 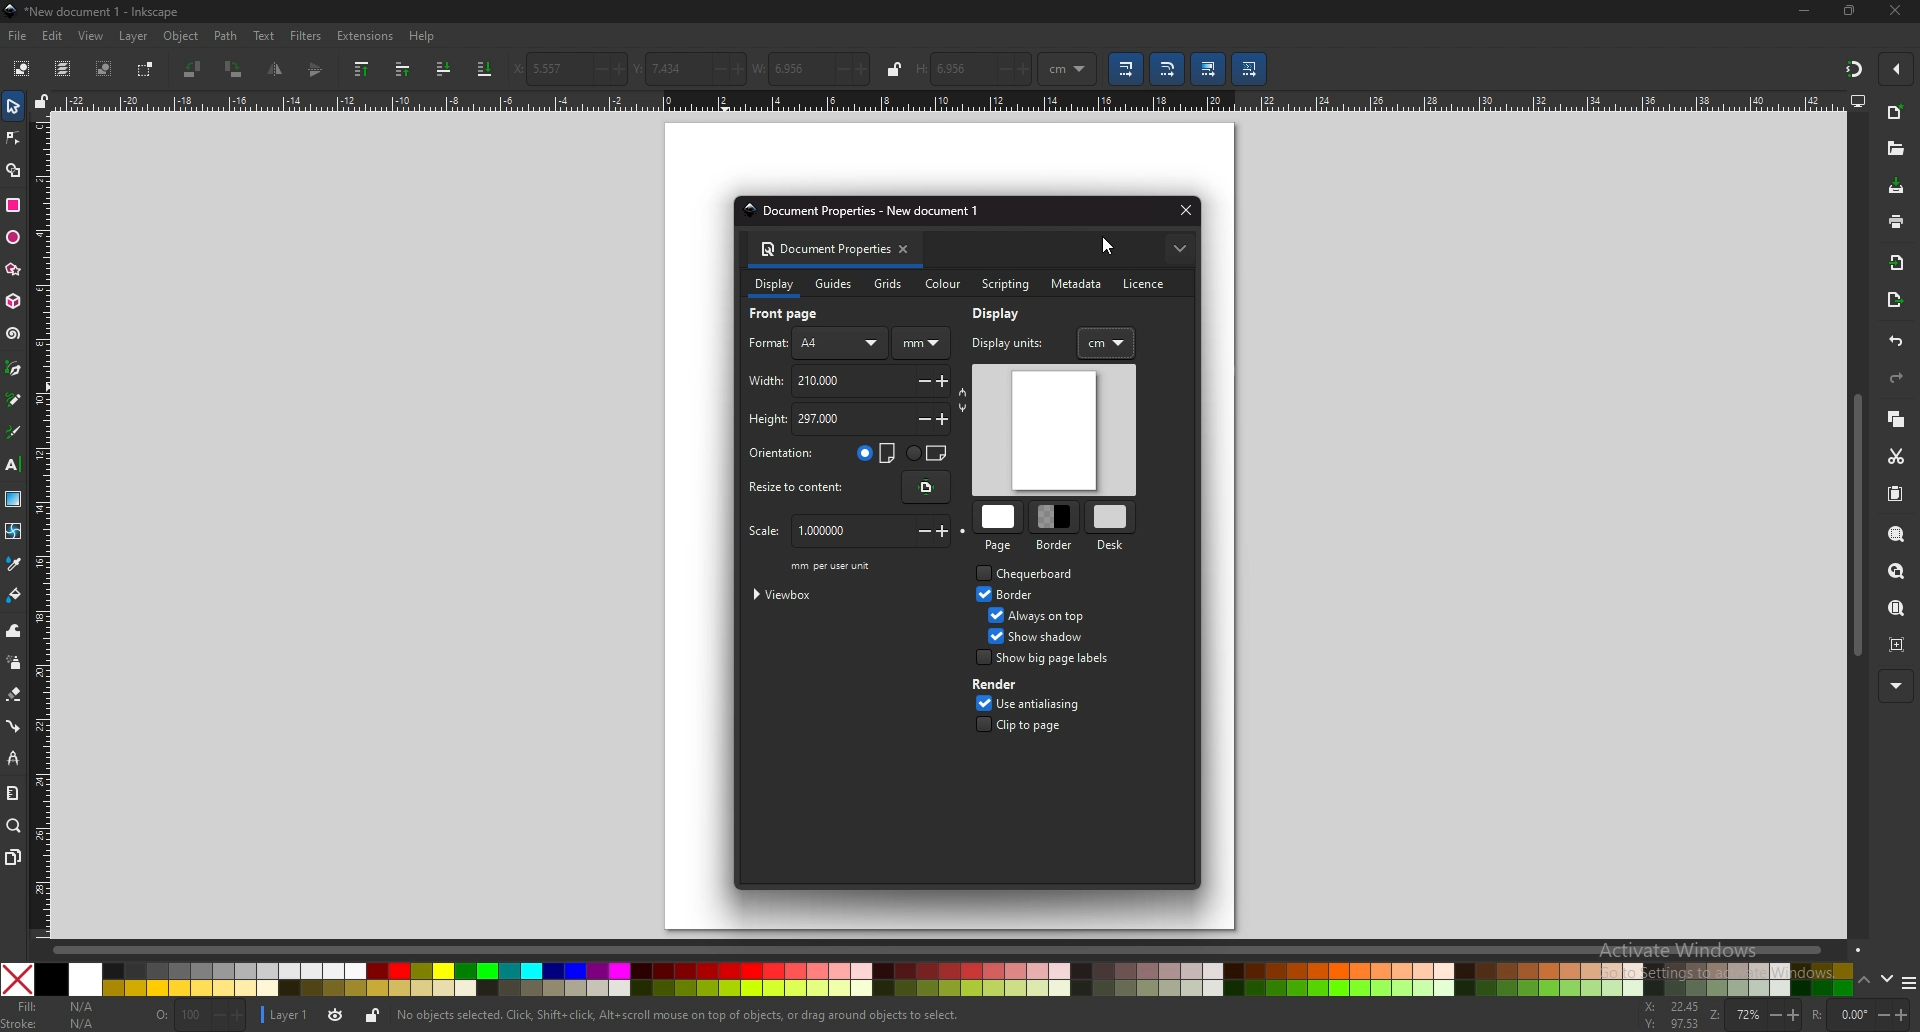 I want to click on rotate 90 cw, so click(x=235, y=71).